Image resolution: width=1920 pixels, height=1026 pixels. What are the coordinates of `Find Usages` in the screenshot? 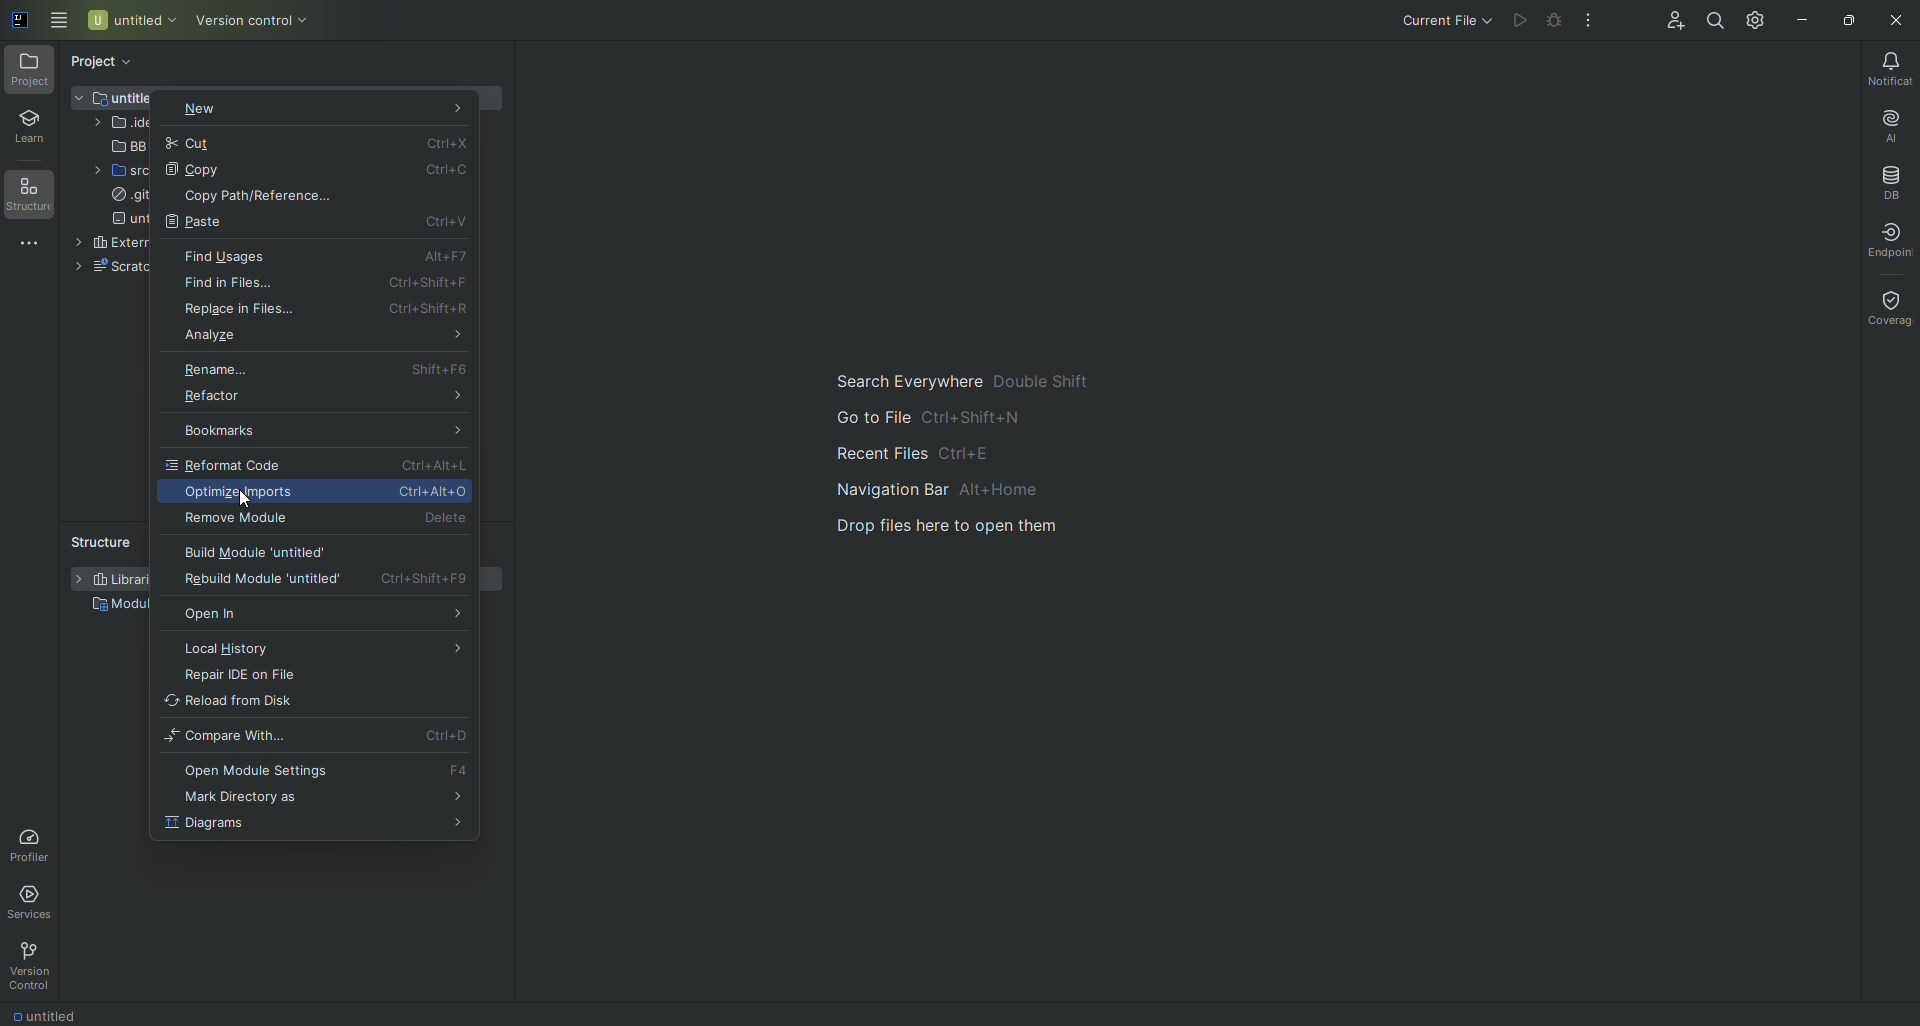 It's located at (325, 257).